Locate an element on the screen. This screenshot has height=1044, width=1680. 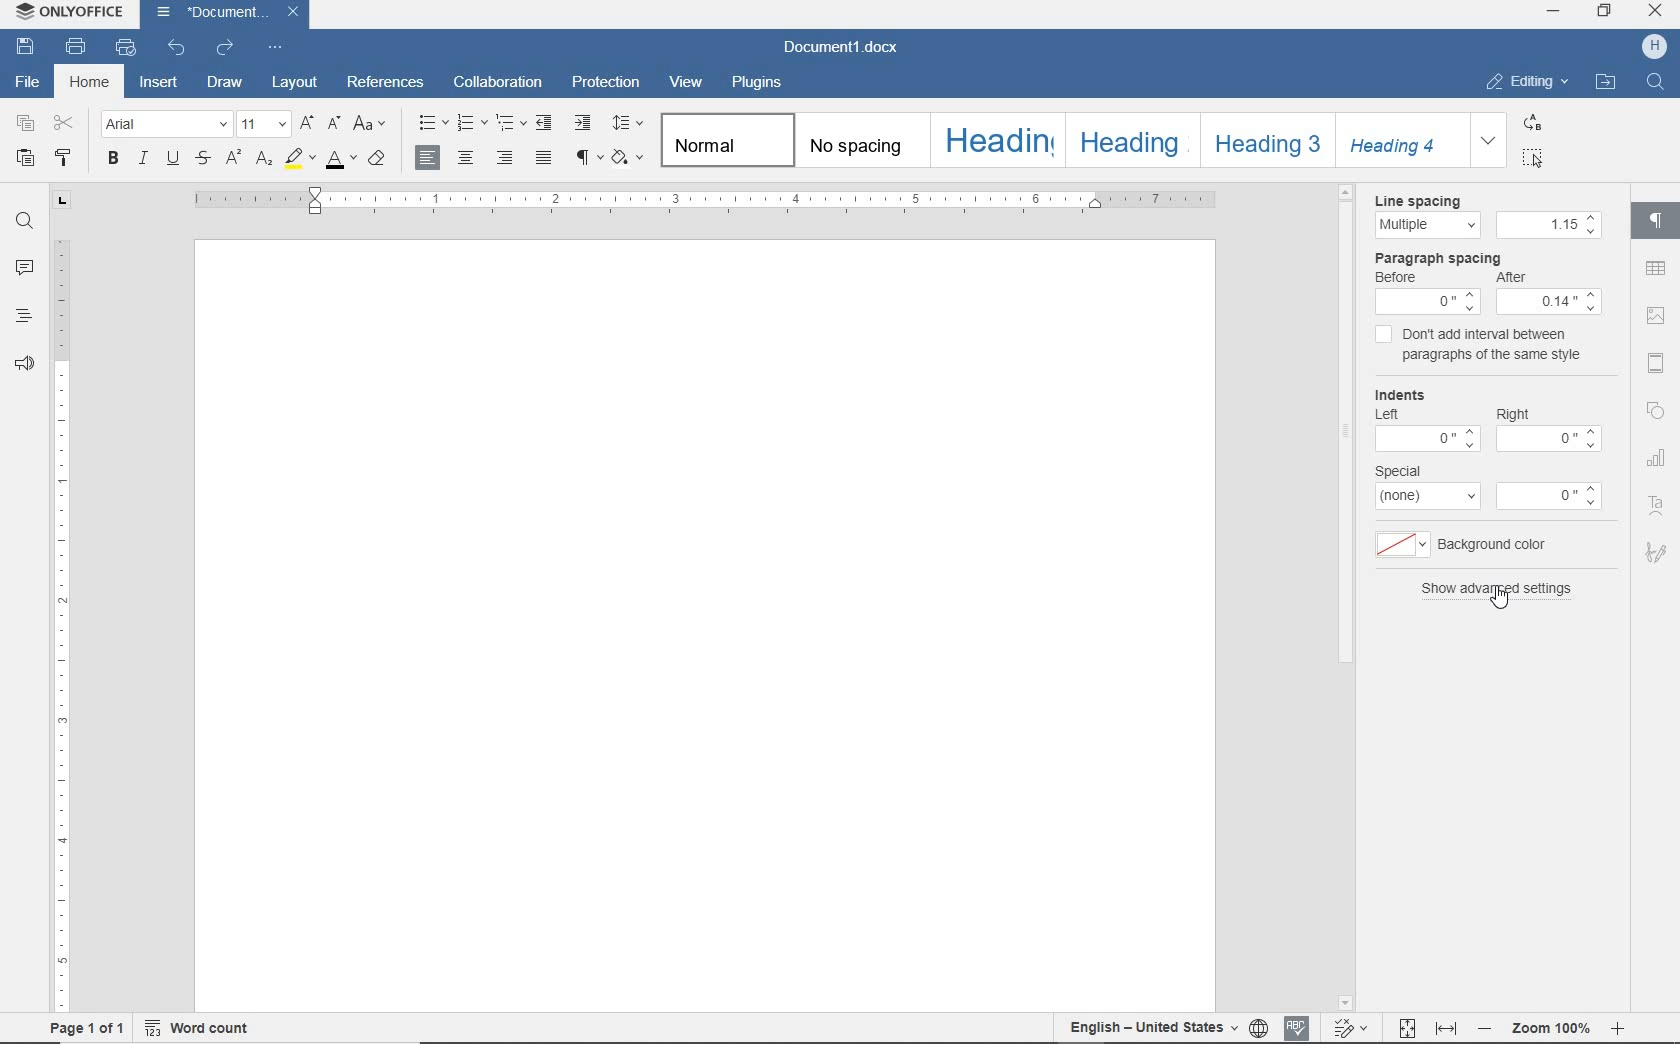
expand is located at coordinates (1488, 139).